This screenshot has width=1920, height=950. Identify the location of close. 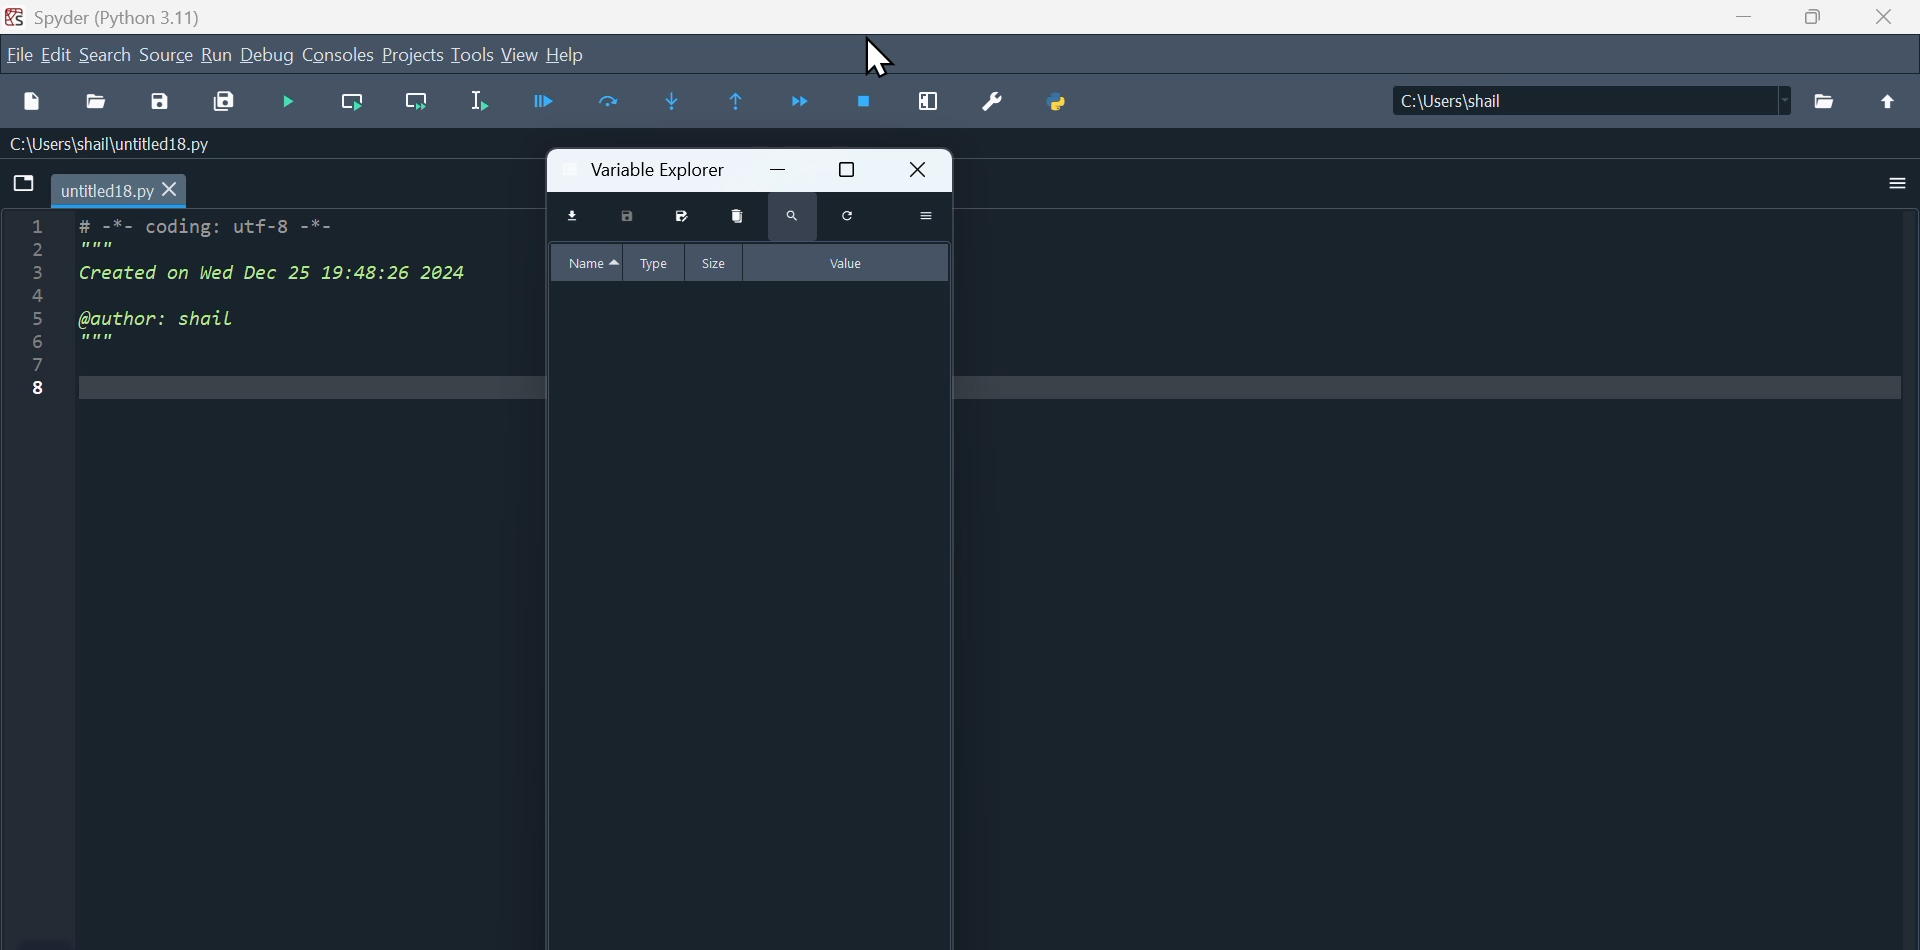
(914, 170).